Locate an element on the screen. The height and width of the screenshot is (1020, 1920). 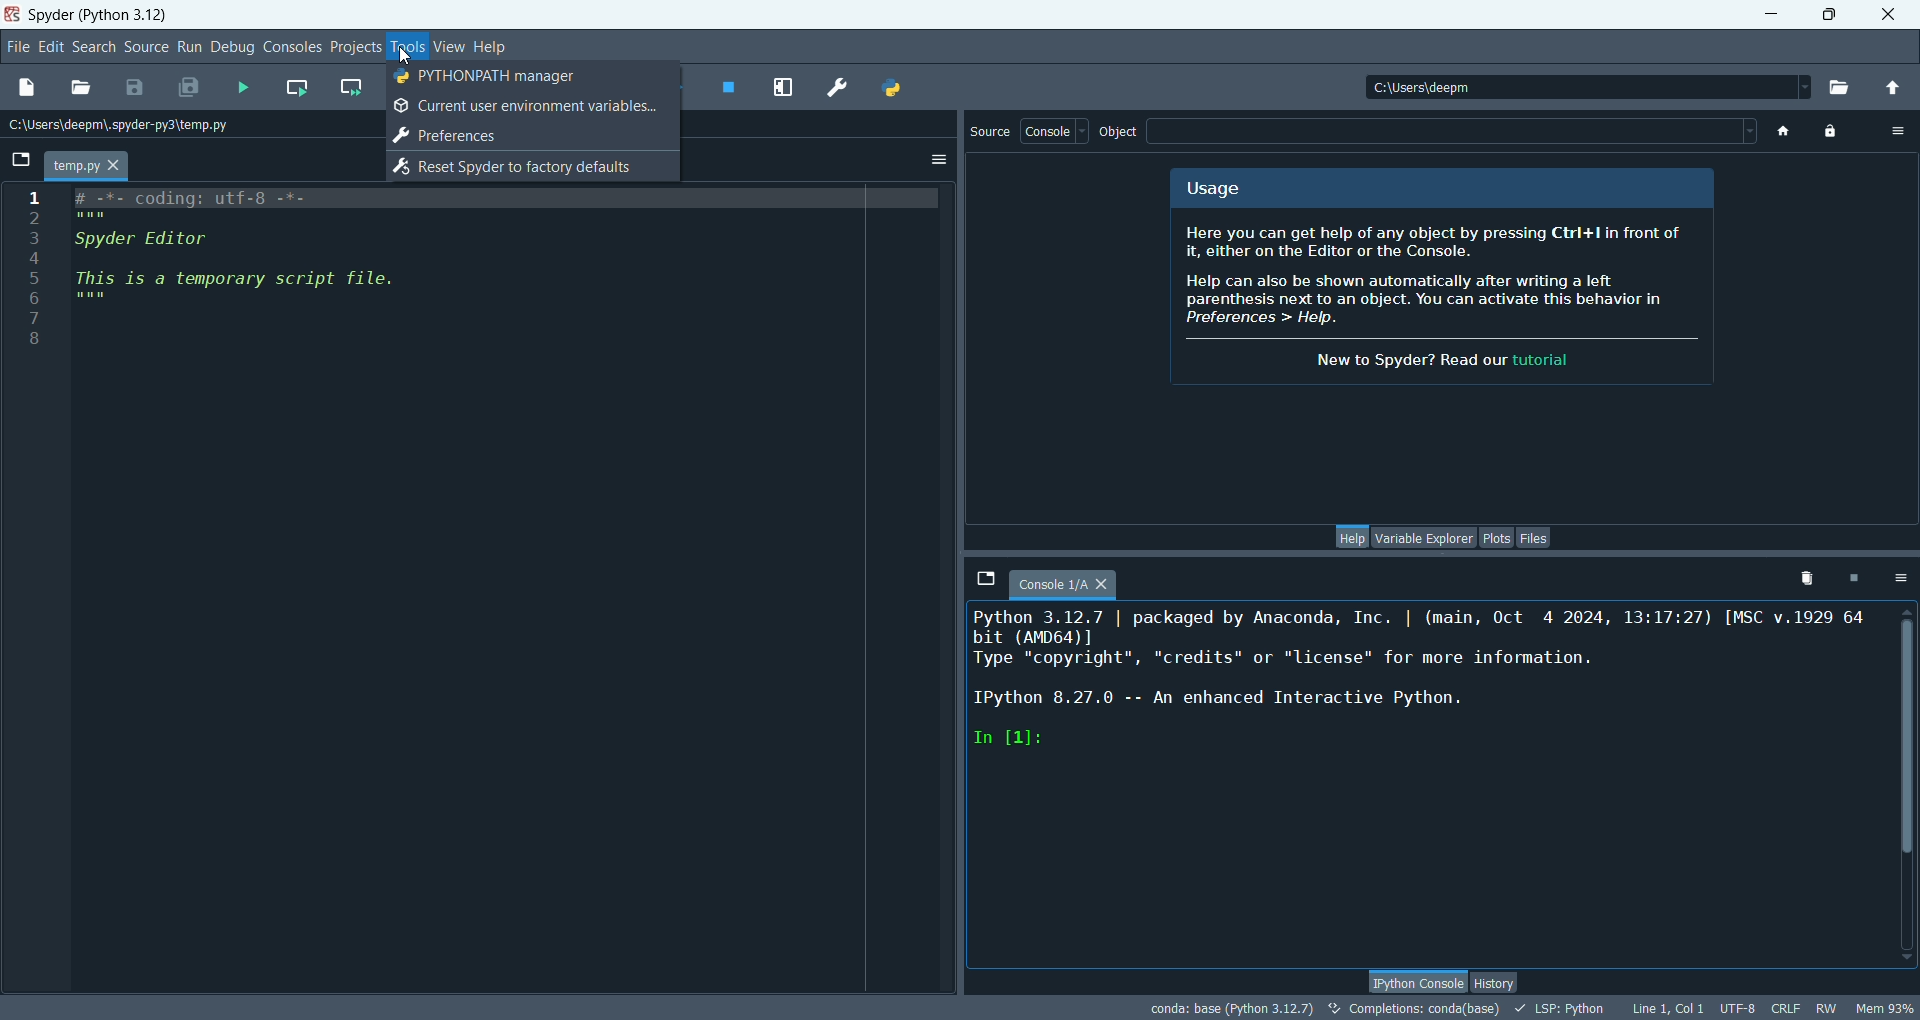
edit is located at coordinates (48, 50).